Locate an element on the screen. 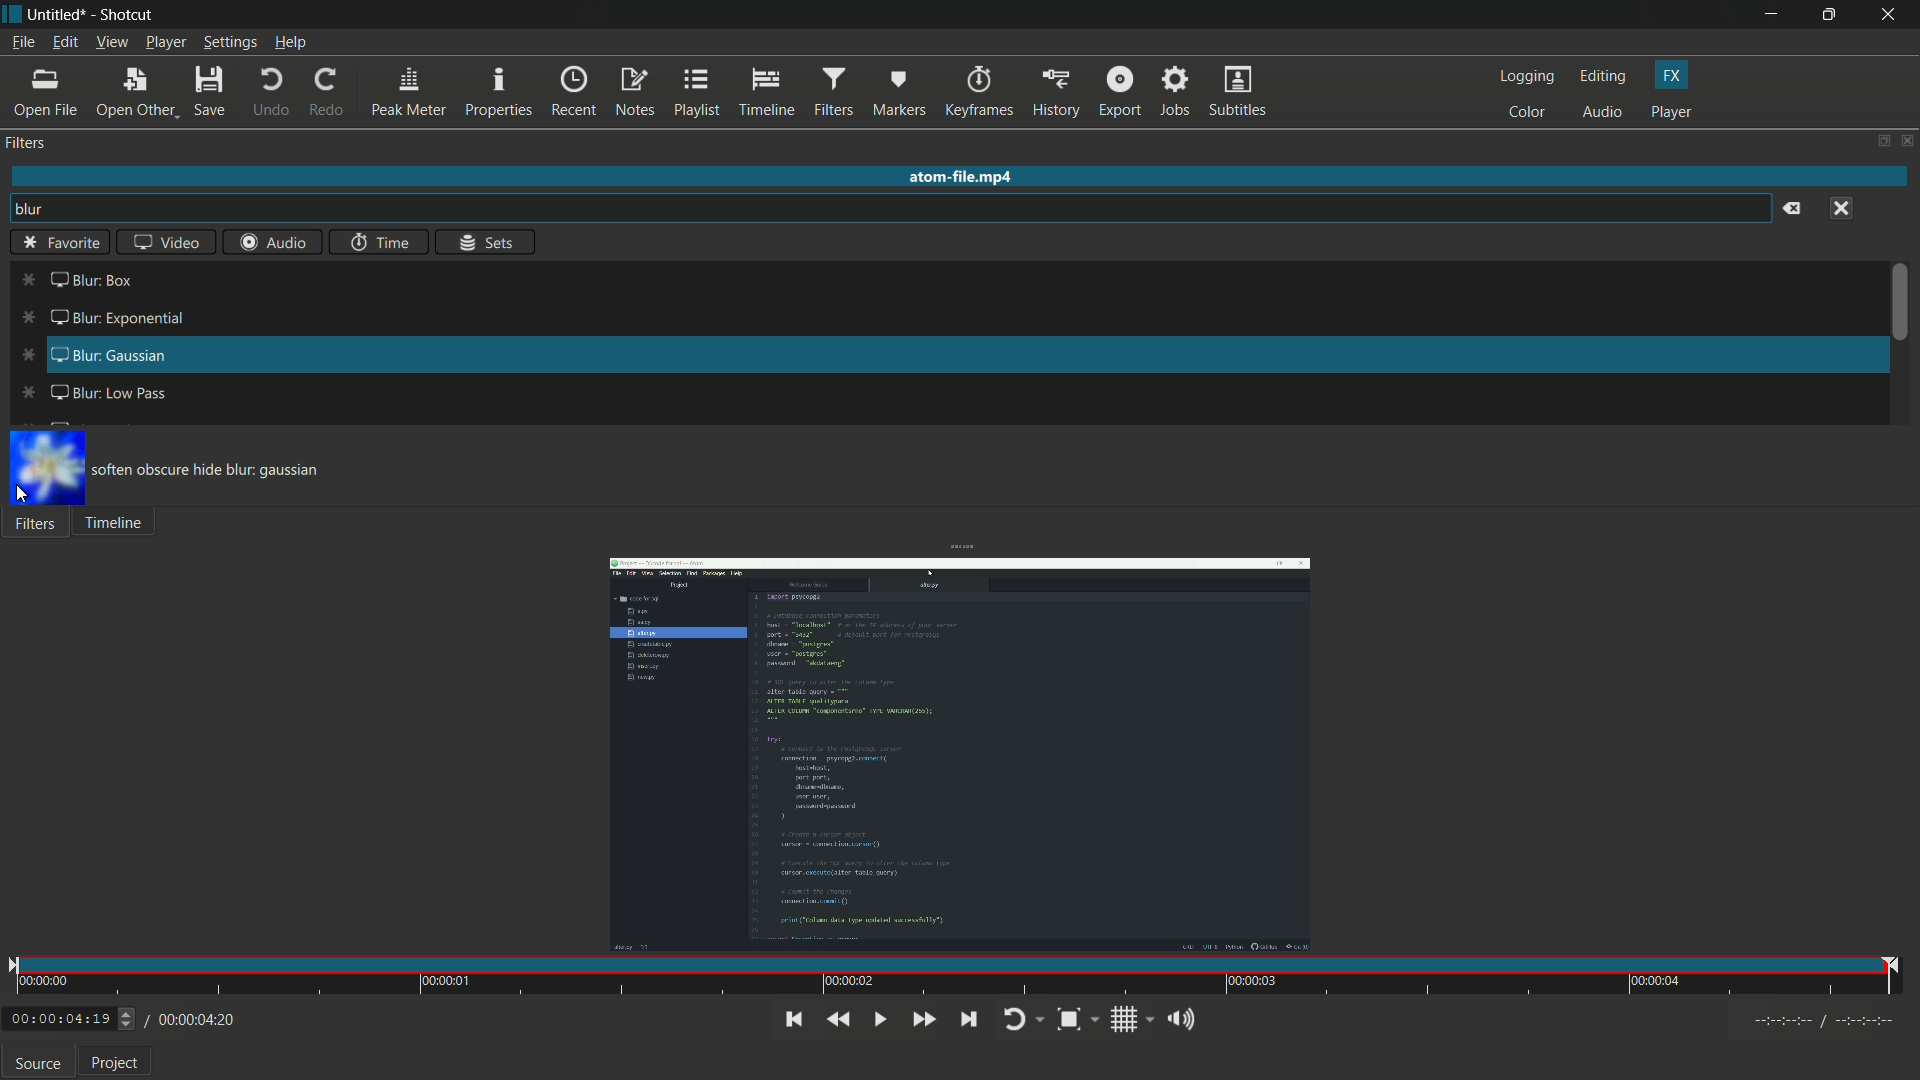 This screenshot has height=1080, width=1920. blur box is located at coordinates (76, 278).